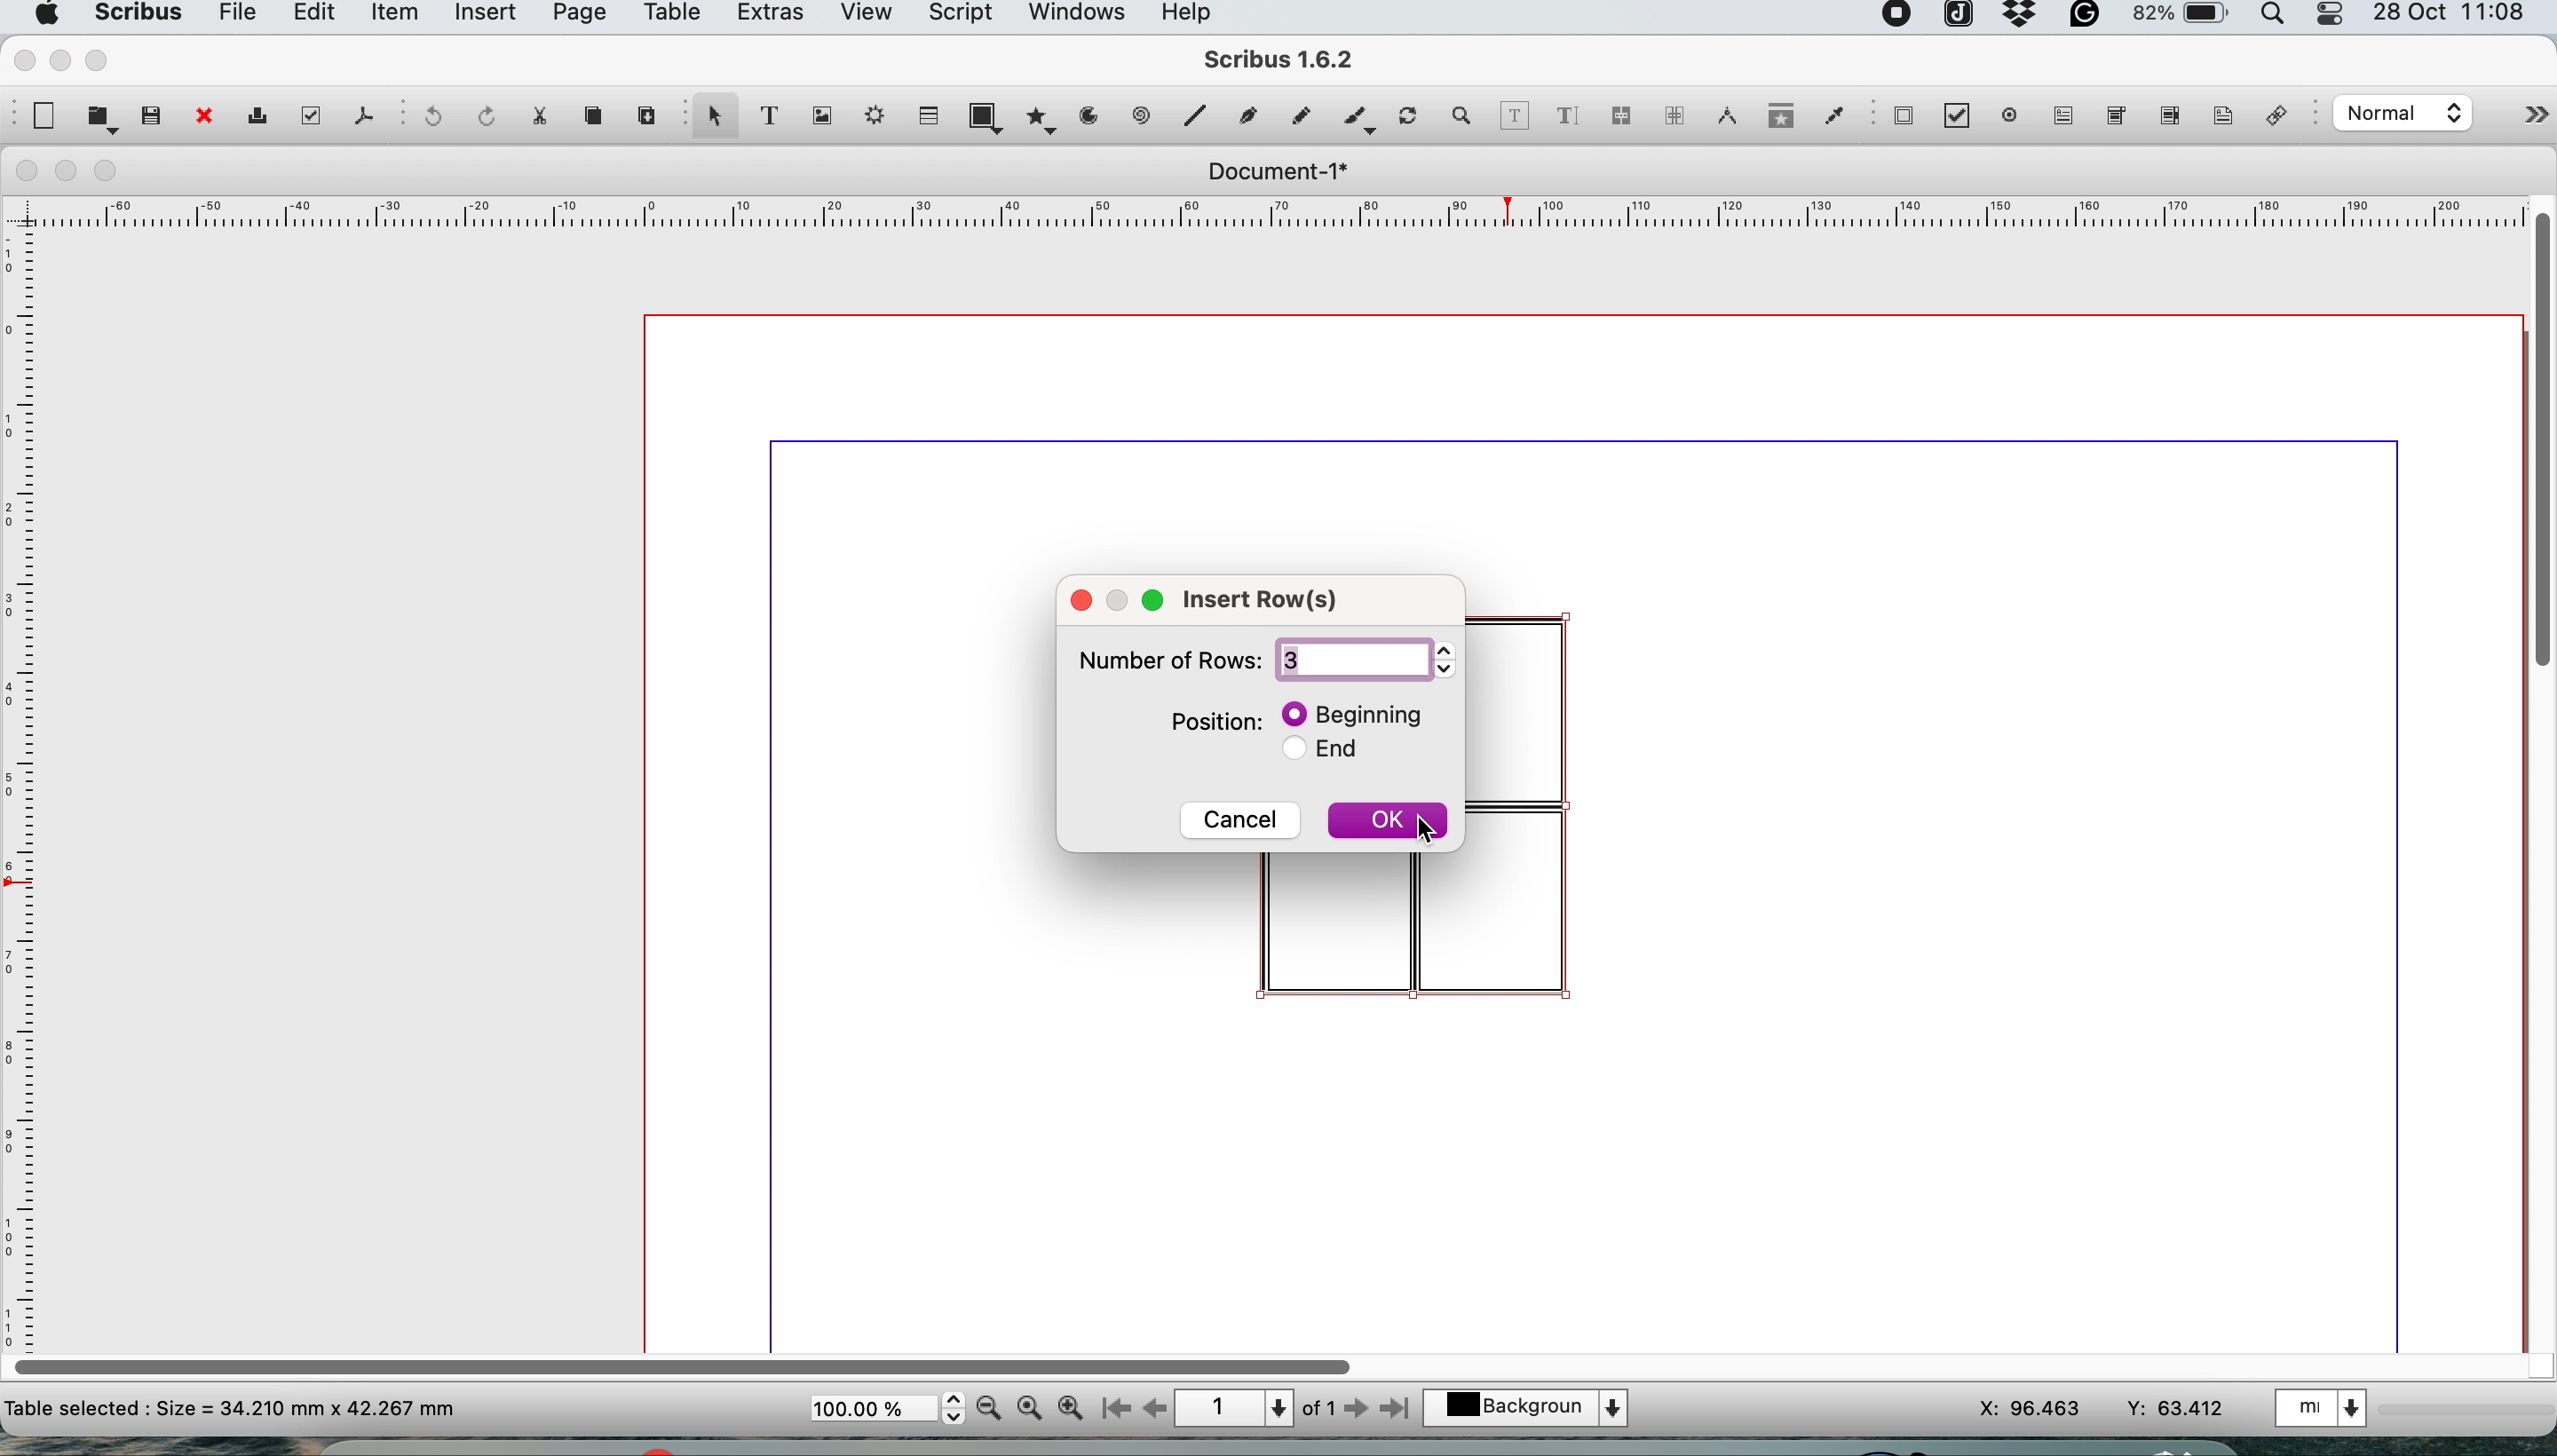 This screenshot has width=2557, height=1456. I want to click on help, so click(1196, 15).